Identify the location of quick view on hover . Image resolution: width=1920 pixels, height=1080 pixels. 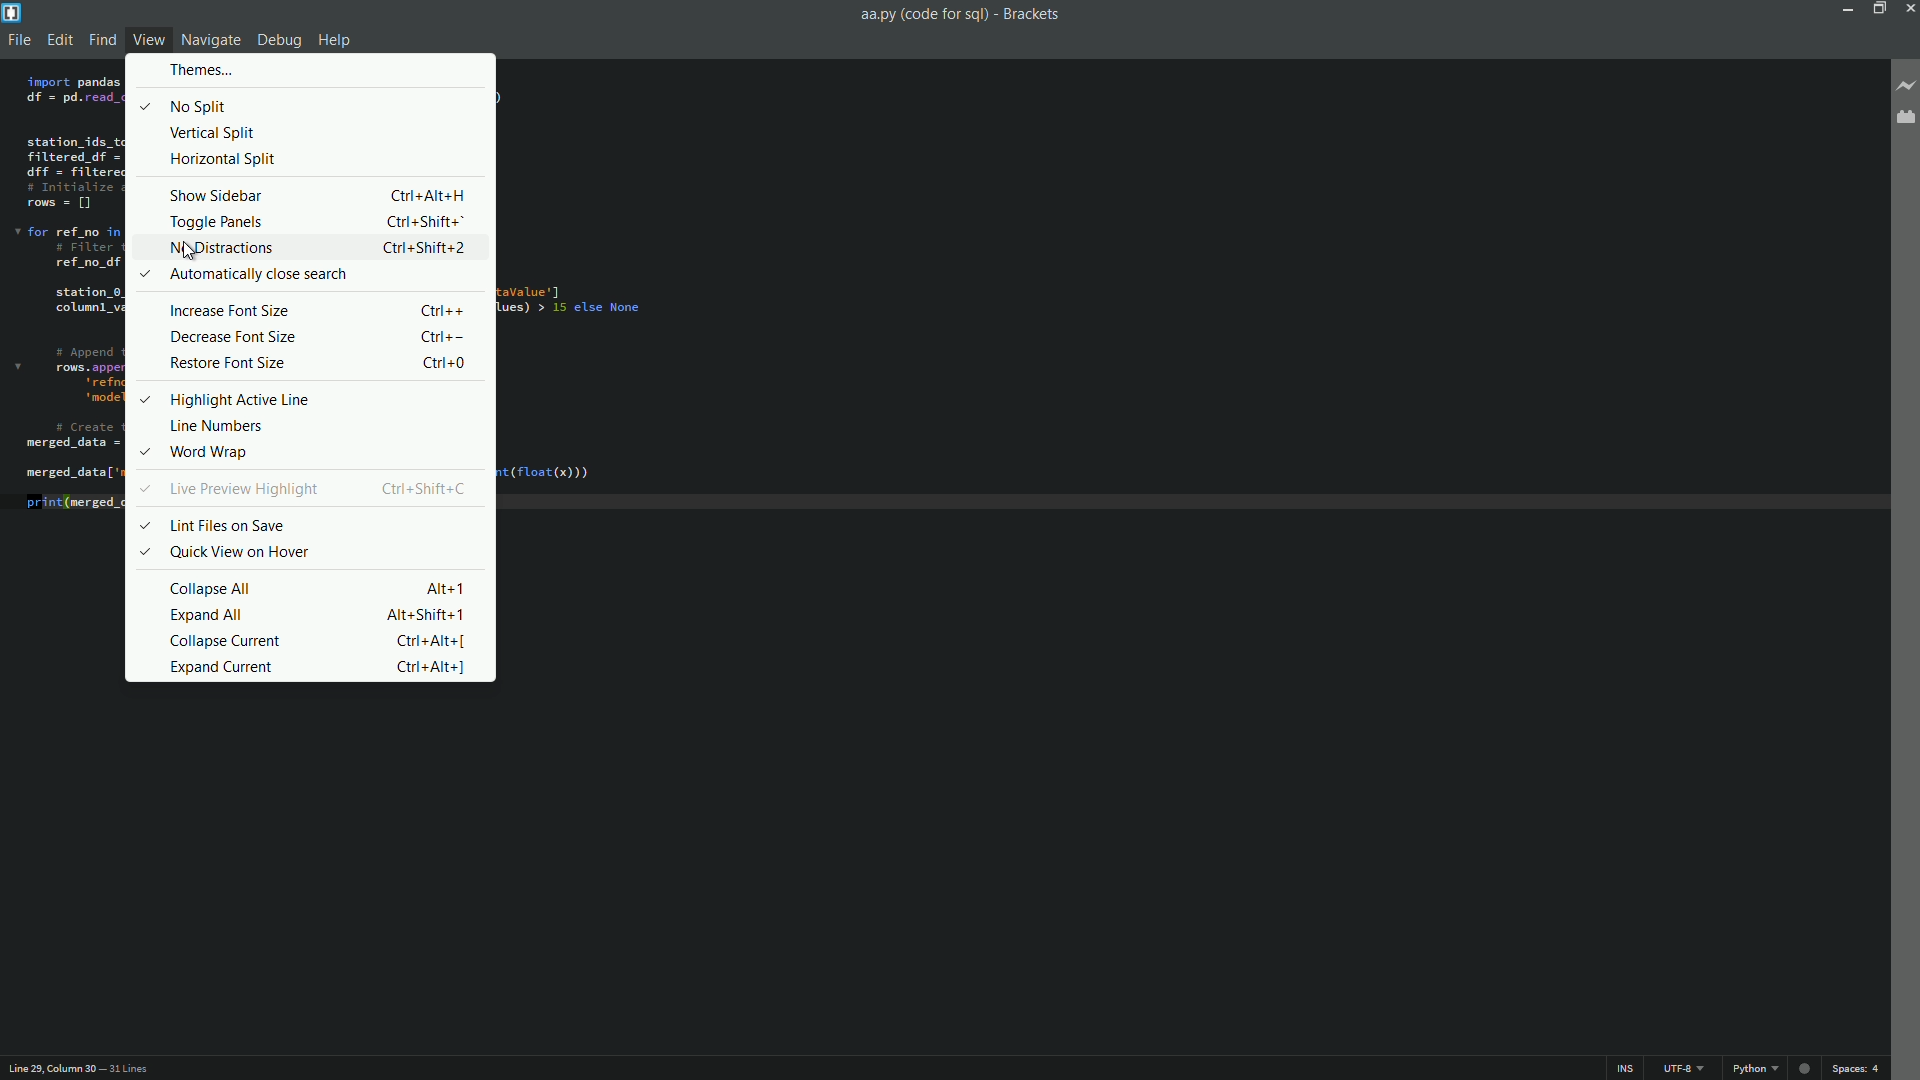
(316, 551).